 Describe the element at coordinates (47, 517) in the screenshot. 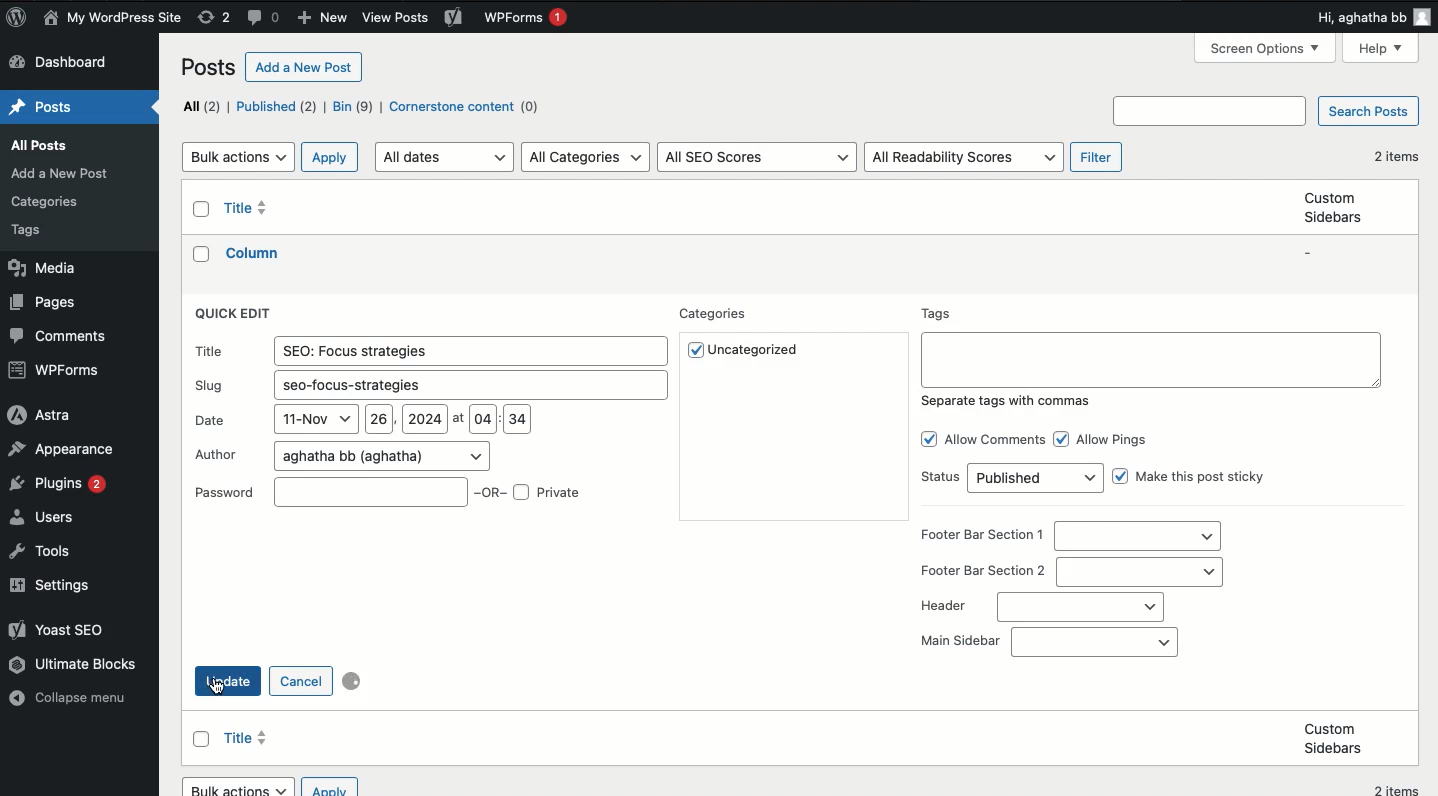

I see `Users` at that location.